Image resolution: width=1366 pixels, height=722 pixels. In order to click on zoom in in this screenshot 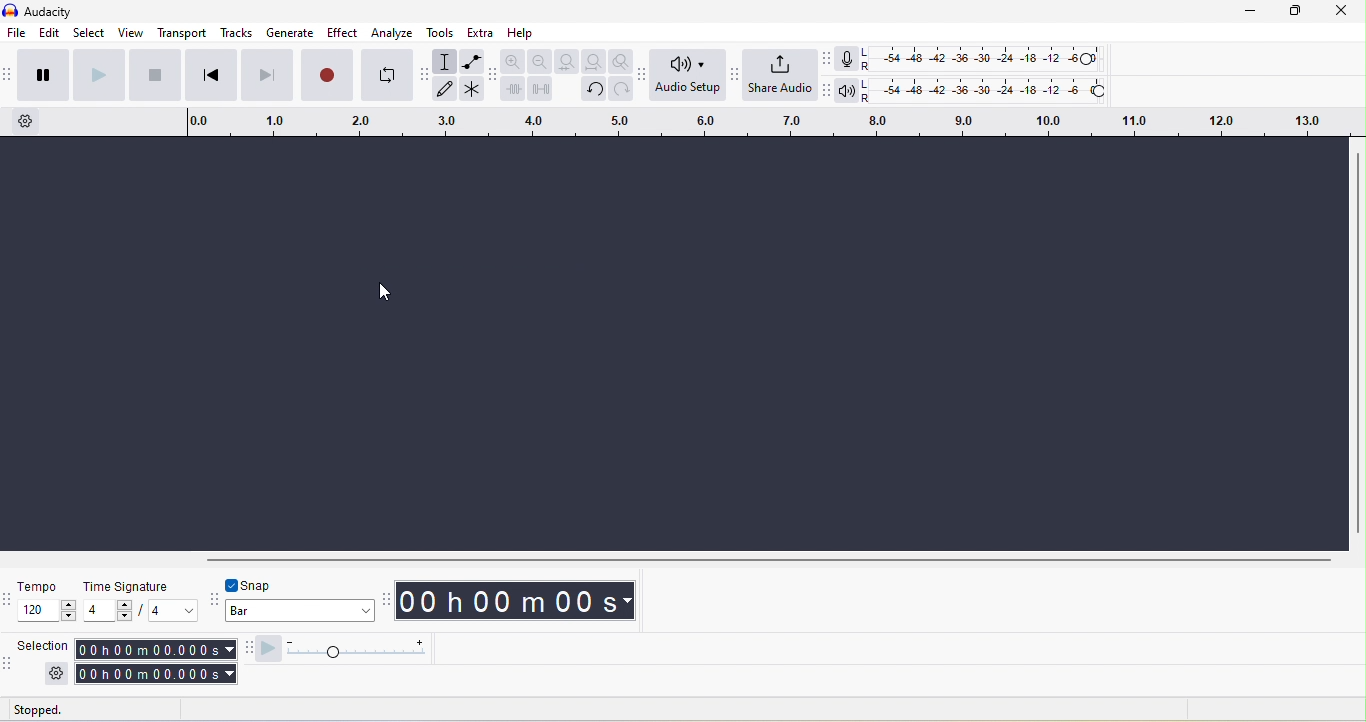, I will do `click(513, 60)`.